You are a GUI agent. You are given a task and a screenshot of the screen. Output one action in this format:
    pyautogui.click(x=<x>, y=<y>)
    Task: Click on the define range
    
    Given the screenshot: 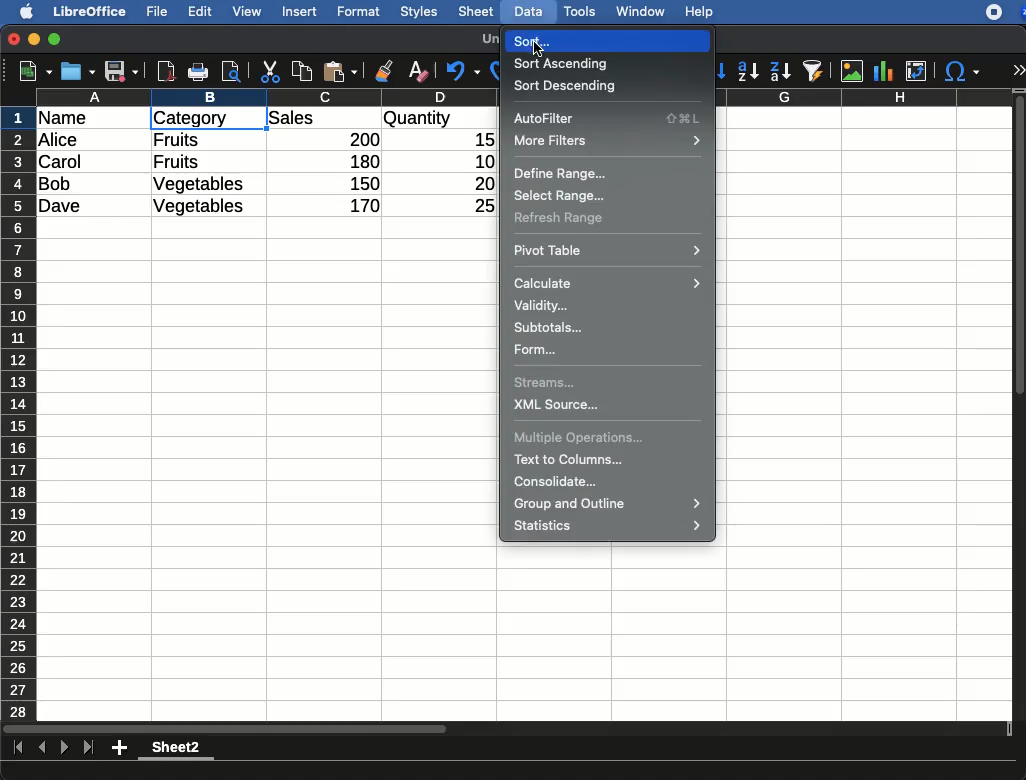 What is the action you would take?
    pyautogui.click(x=562, y=174)
    